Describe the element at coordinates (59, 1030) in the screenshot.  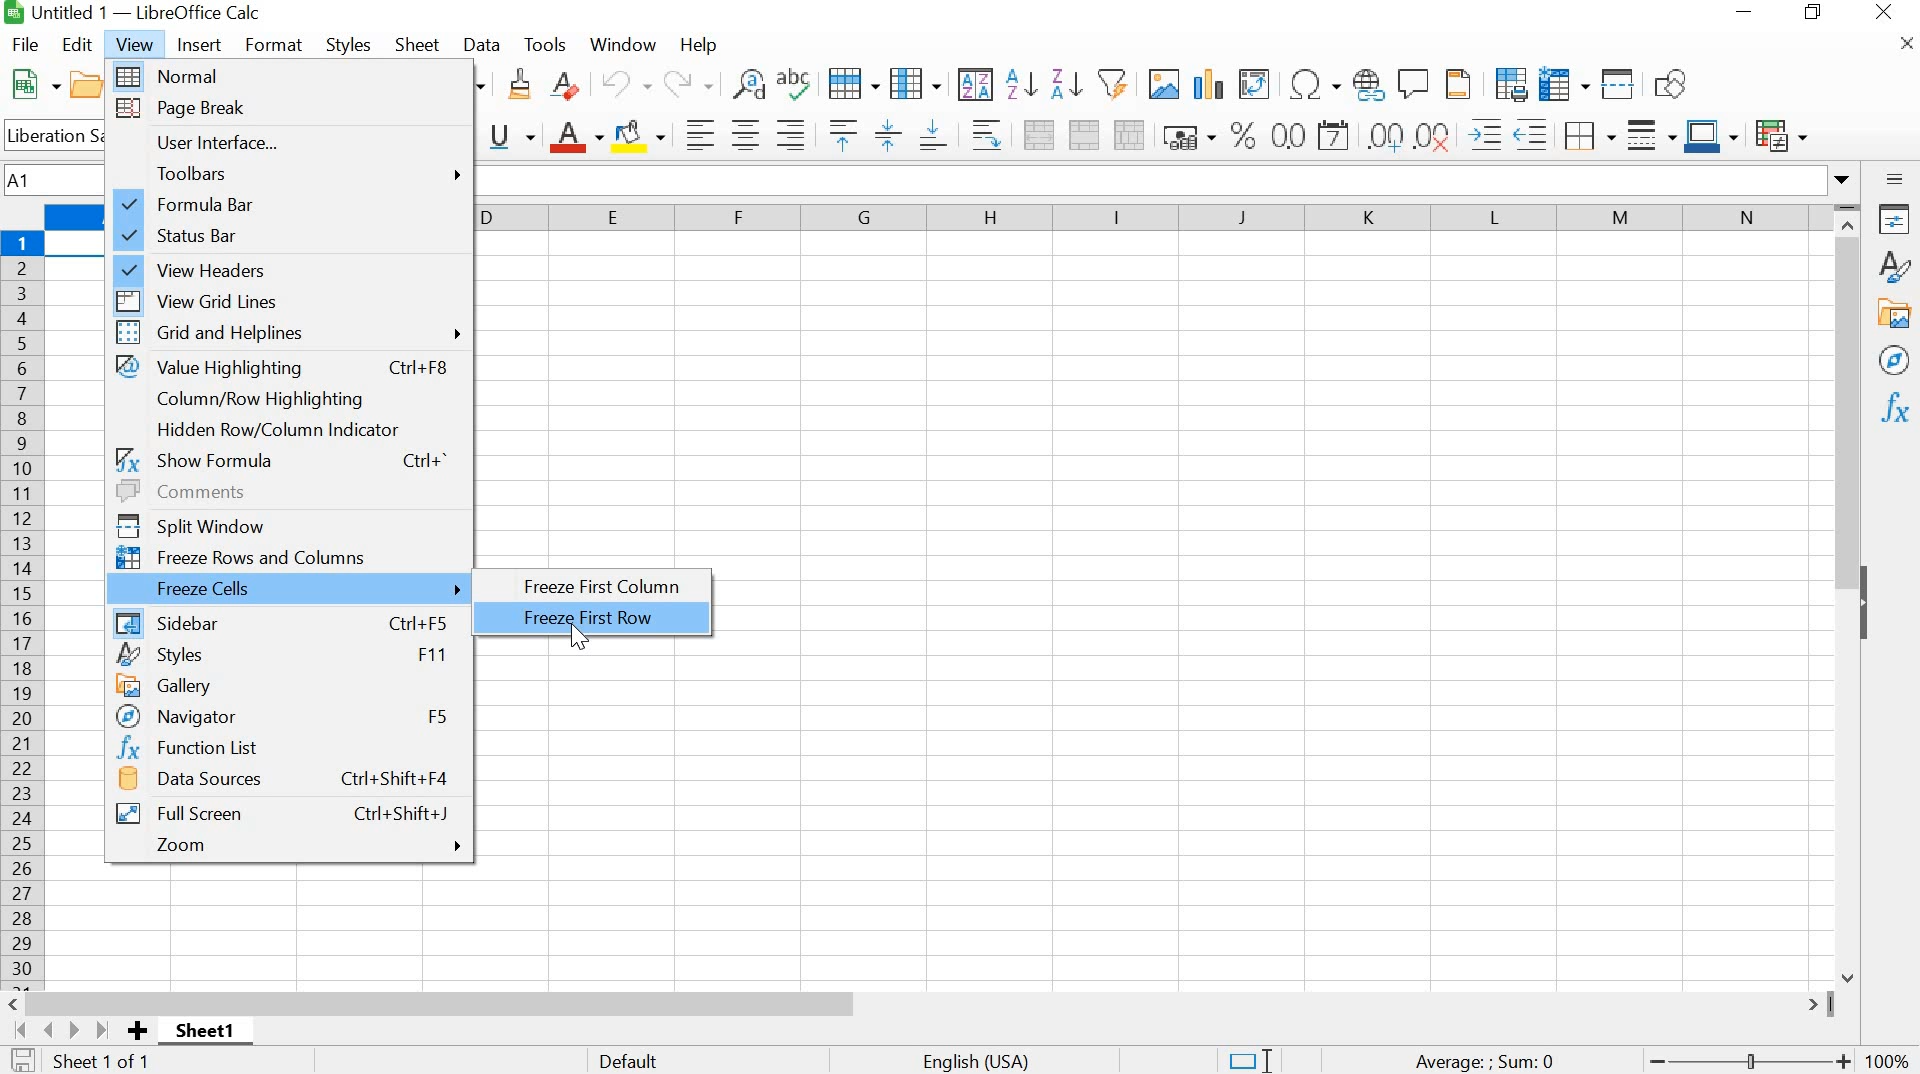
I see `SCROLL TO SHEET` at that location.